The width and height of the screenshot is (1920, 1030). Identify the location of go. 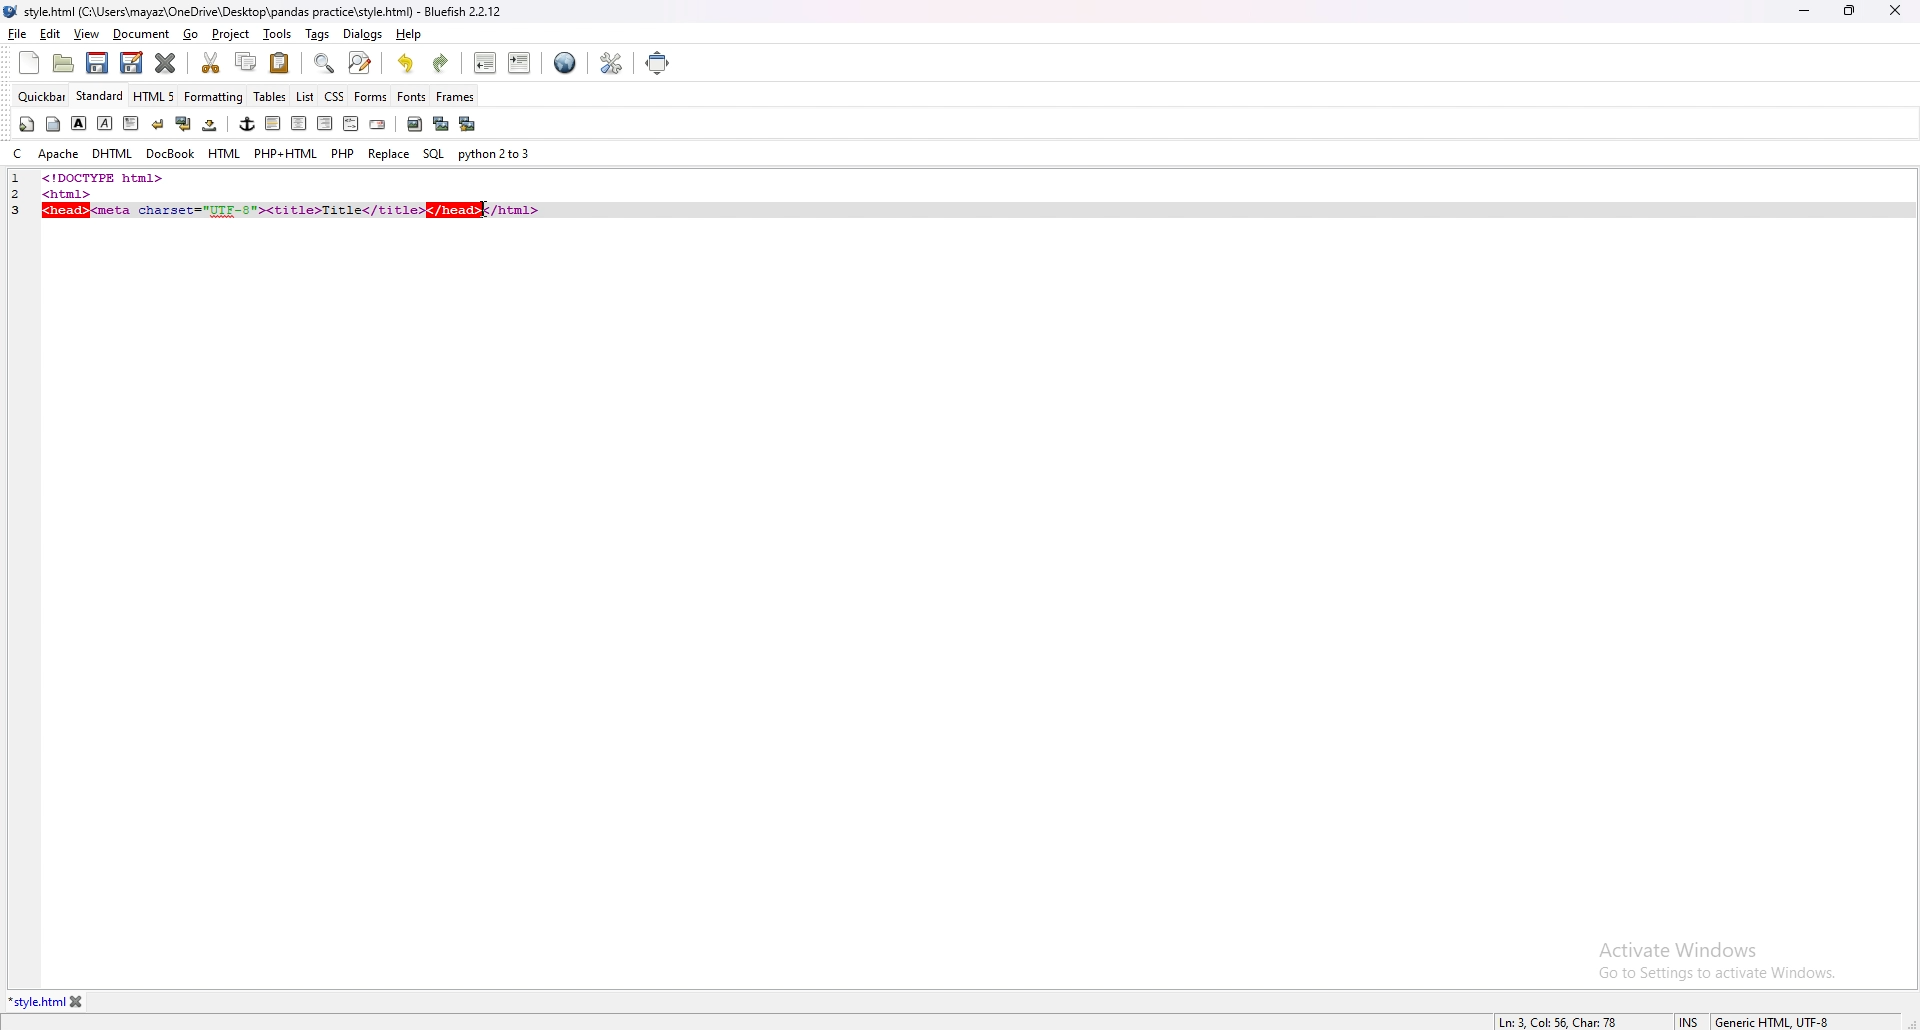
(193, 35).